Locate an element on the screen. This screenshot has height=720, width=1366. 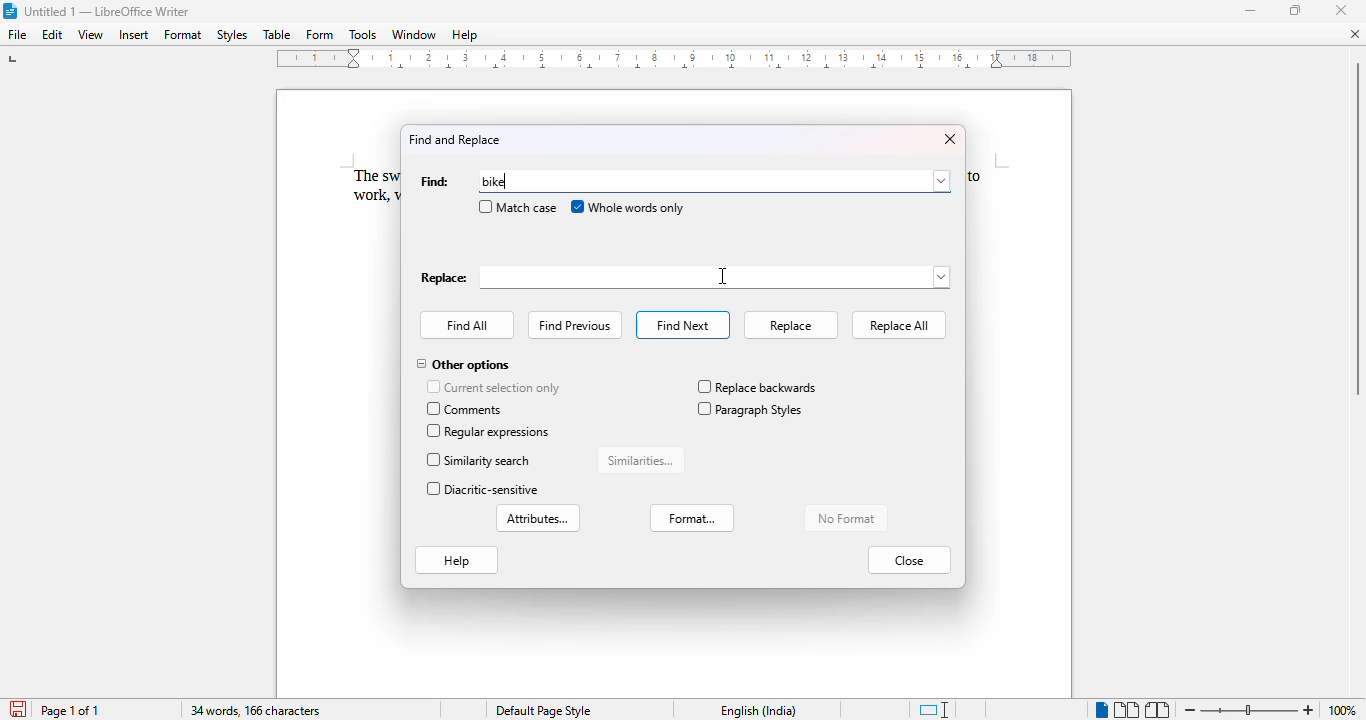
zoom in is located at coordinates (1309, 709).